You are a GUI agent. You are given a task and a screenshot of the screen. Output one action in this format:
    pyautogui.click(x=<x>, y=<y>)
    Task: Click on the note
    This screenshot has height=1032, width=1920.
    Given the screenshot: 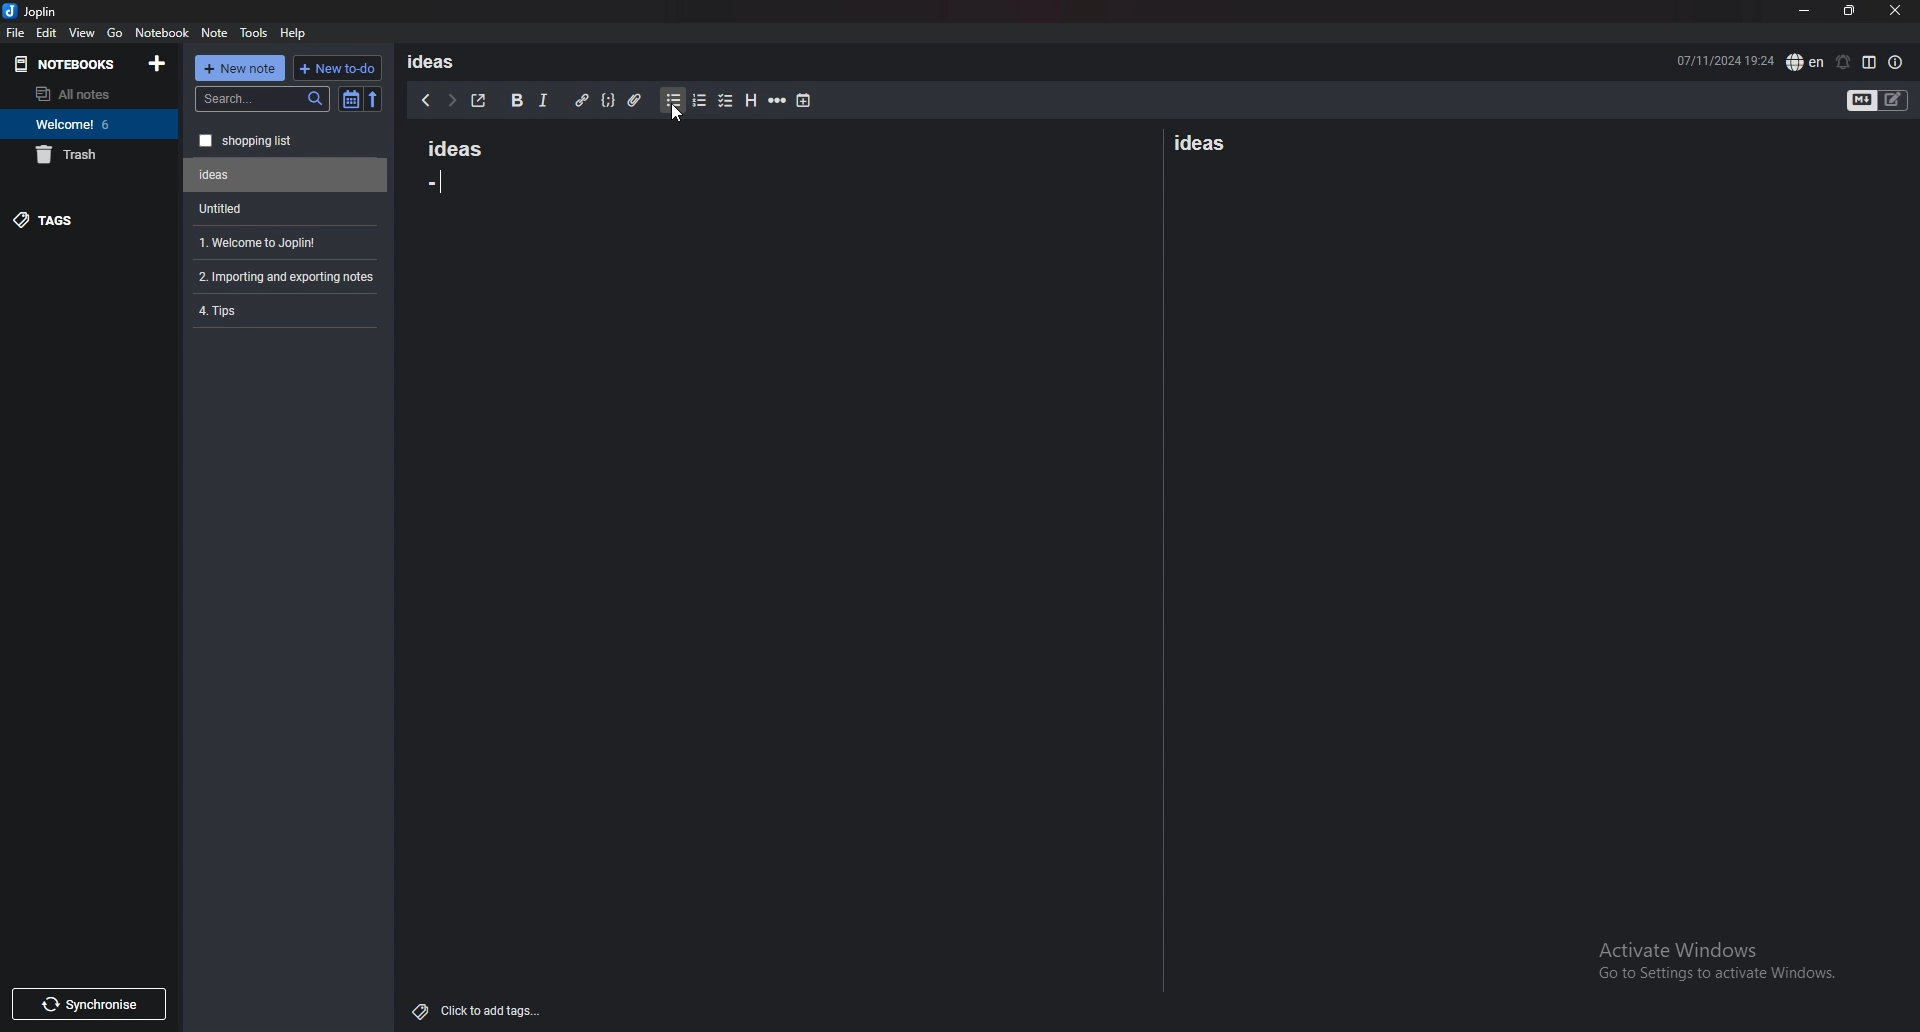 What is the action you would take?
    pyautogui.click(x=215, y=33)
    